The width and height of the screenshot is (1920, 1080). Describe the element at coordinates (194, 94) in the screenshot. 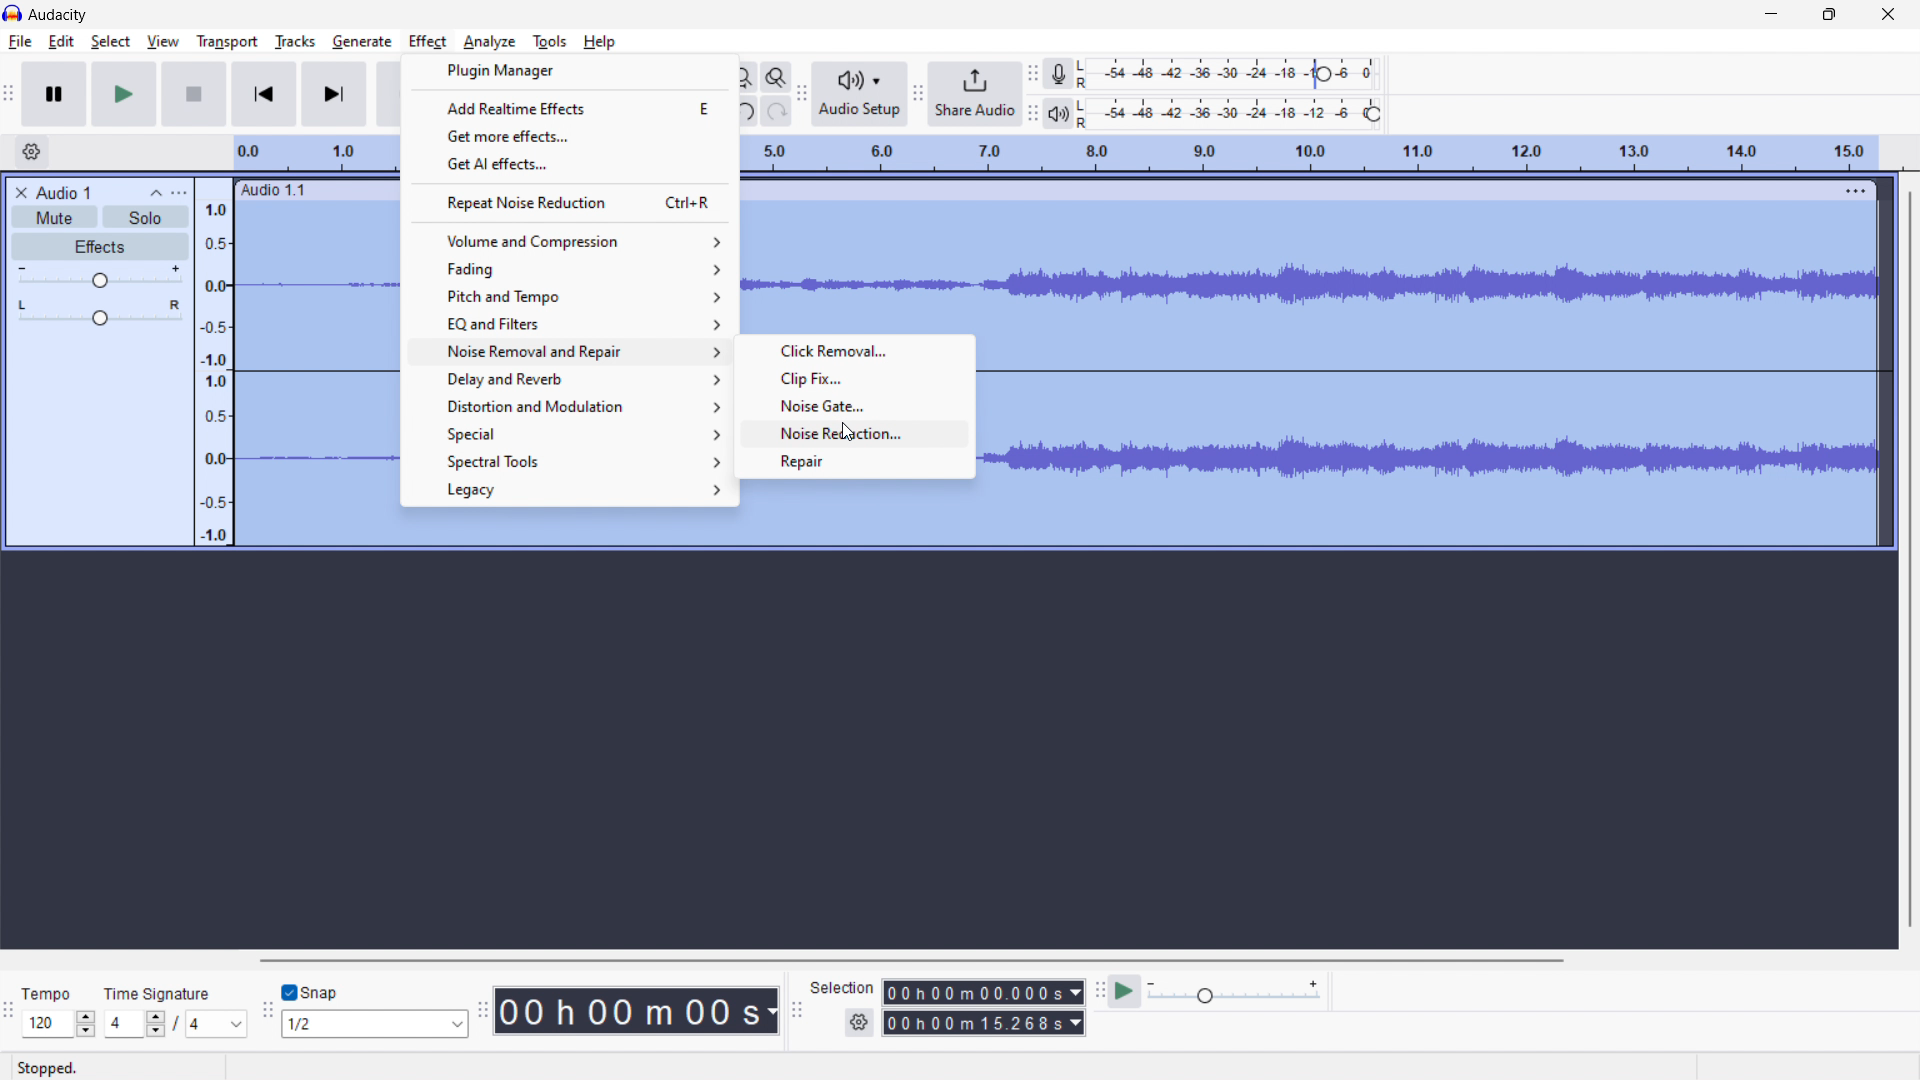

I see `stop` at that location.